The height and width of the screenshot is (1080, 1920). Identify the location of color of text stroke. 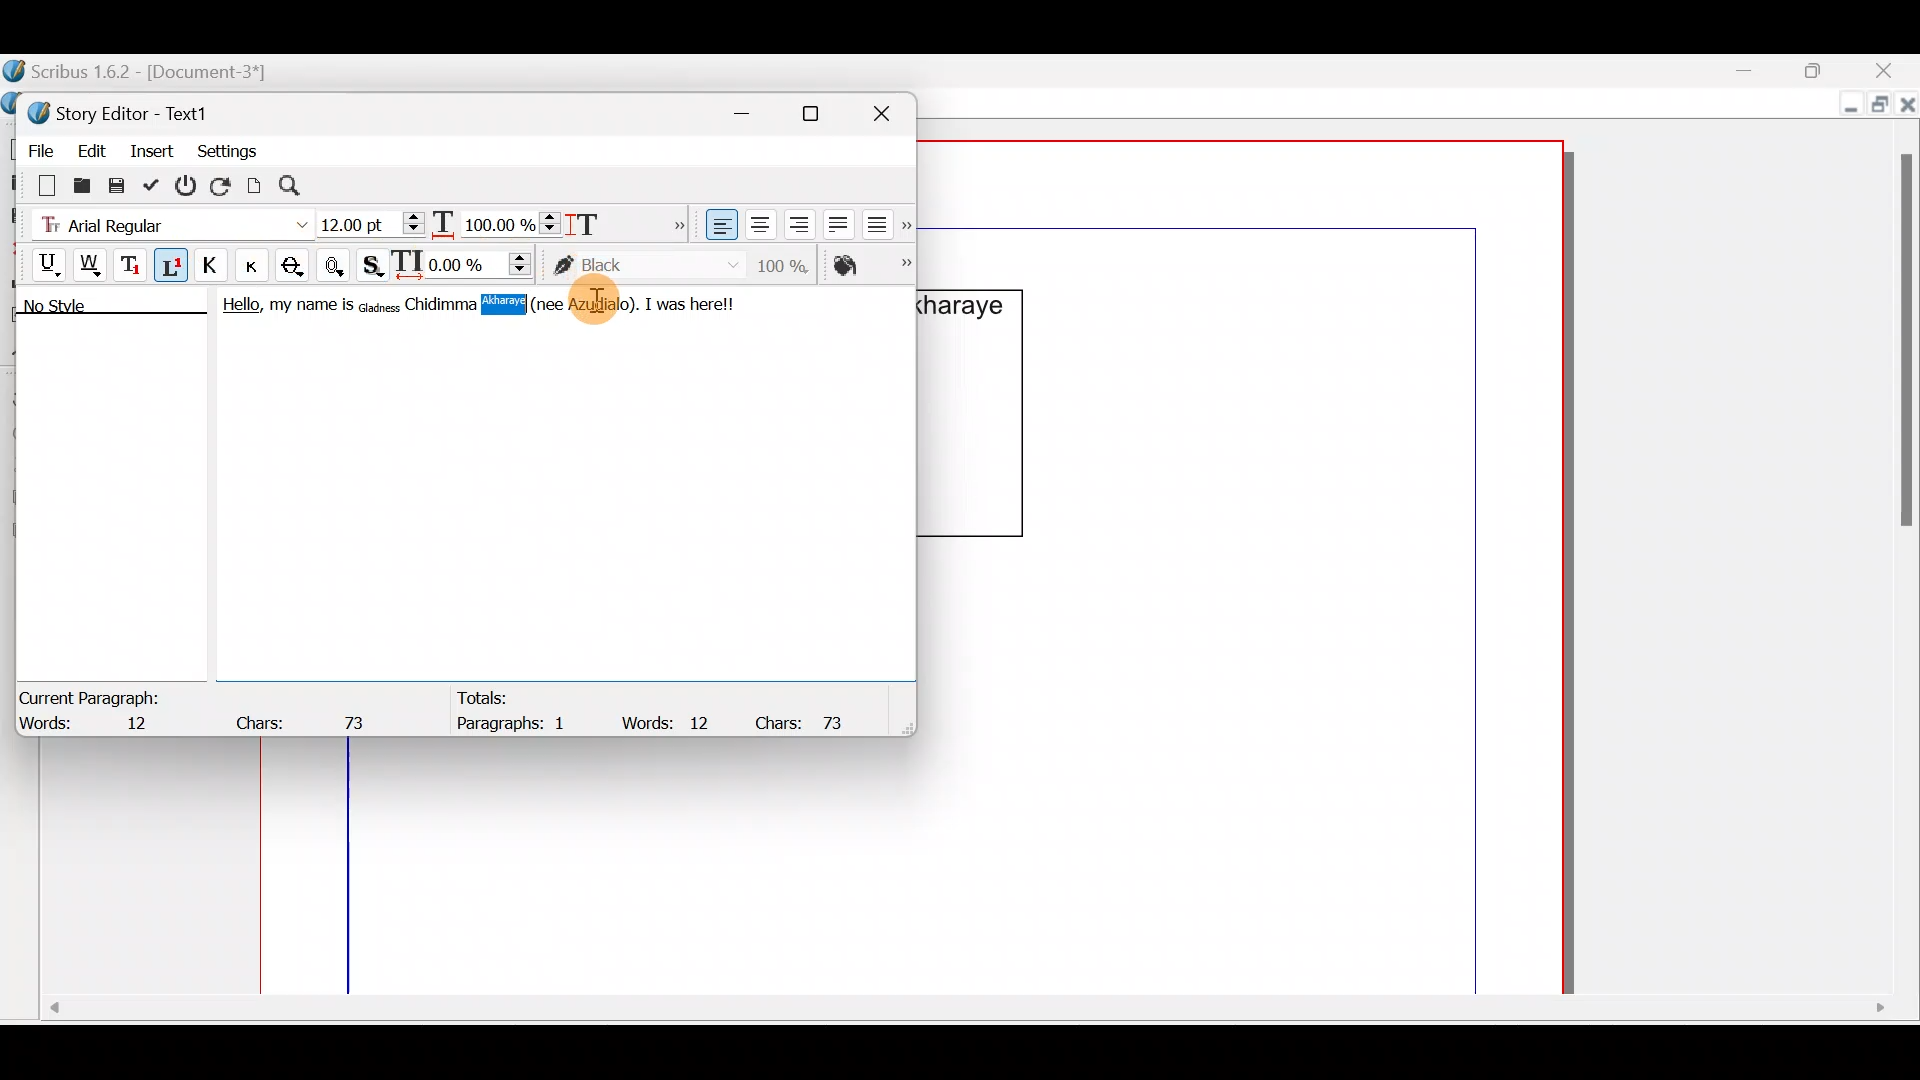
(646, 266).